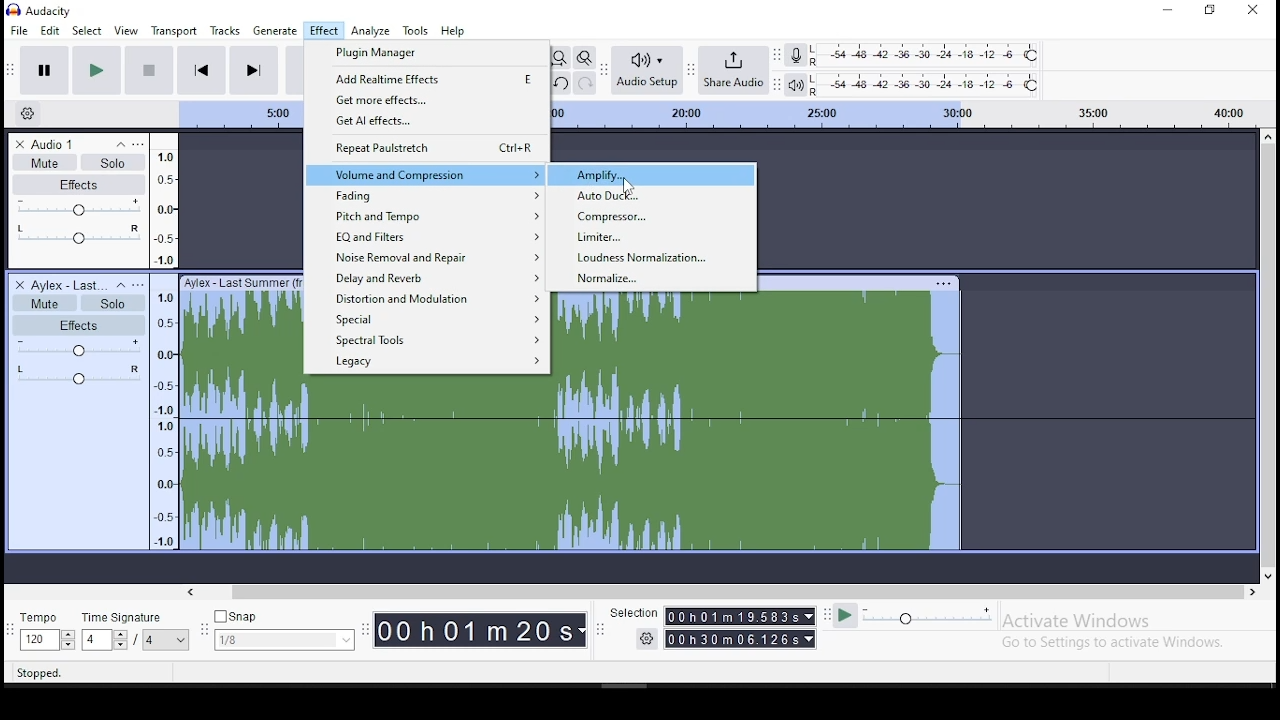 The height and width of the screenshot is (720, 1280). I want to click on skip to start, so click(202, 69).